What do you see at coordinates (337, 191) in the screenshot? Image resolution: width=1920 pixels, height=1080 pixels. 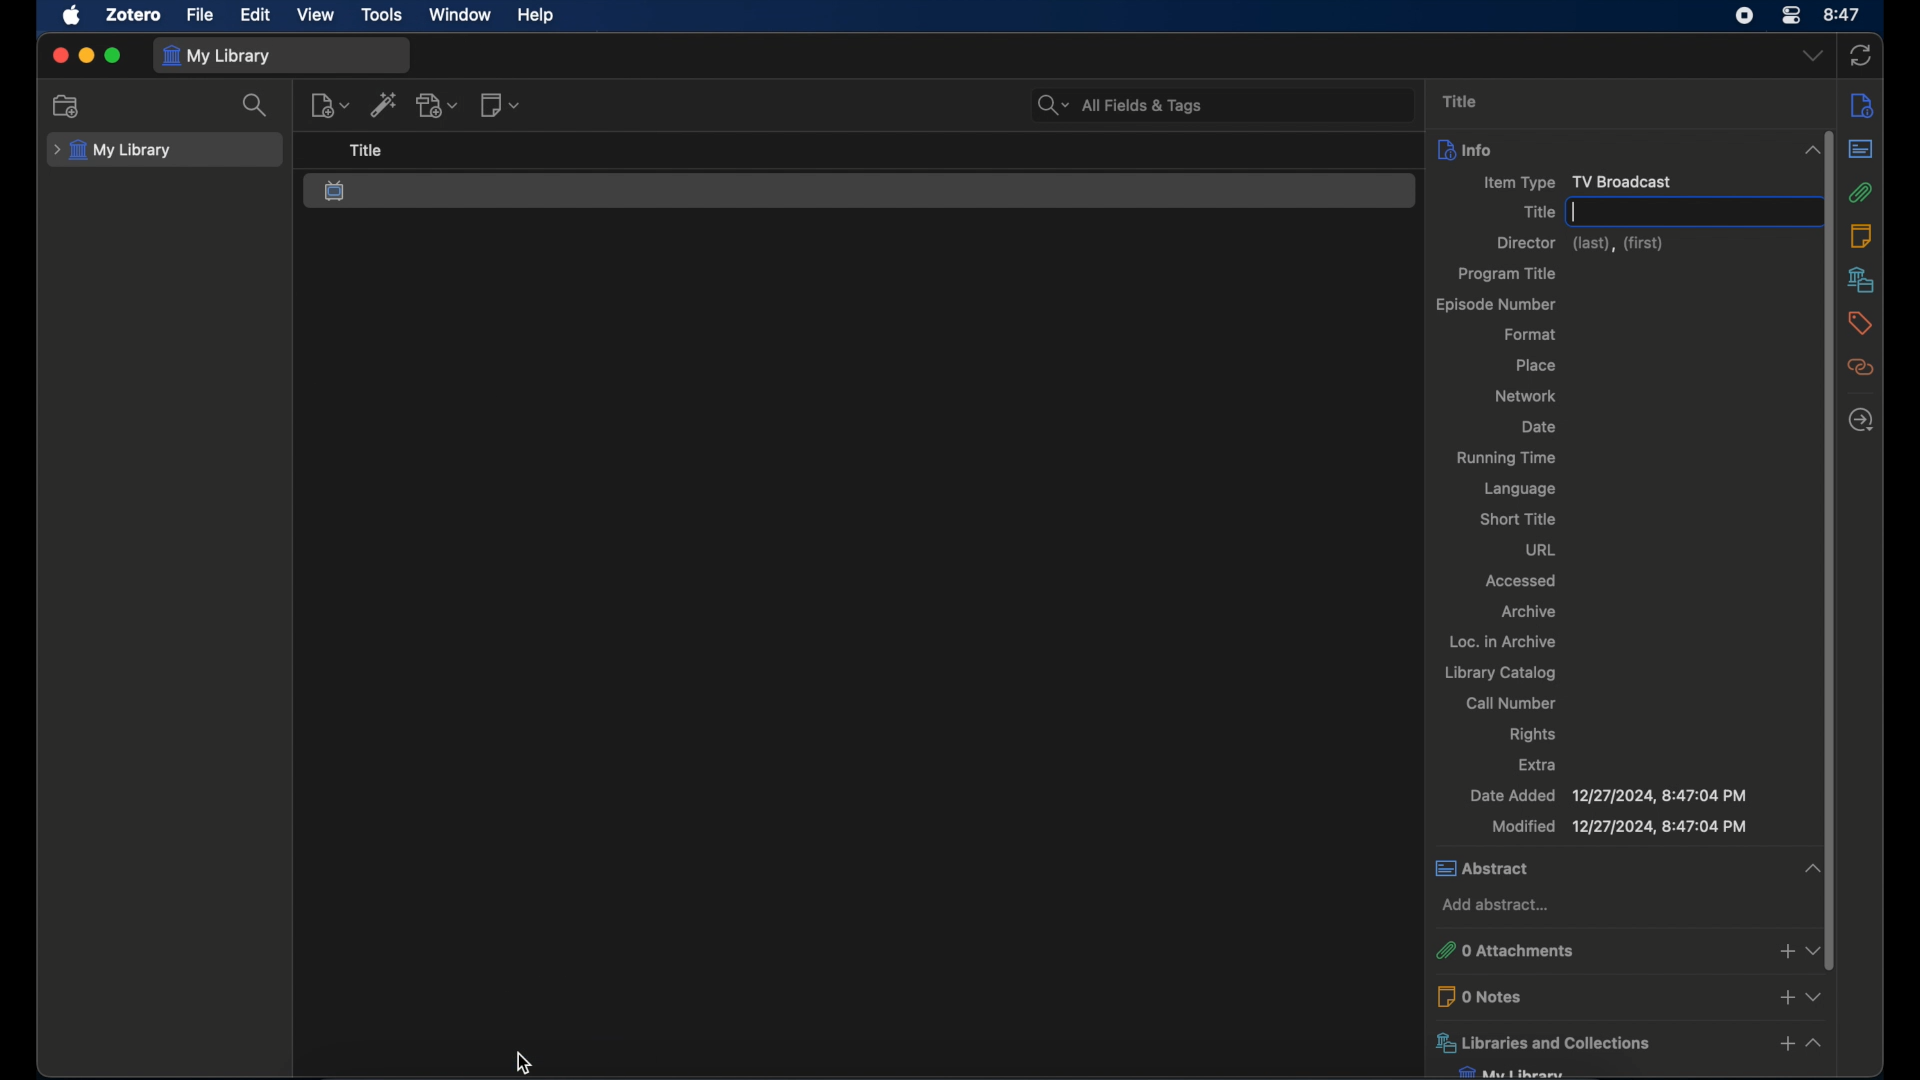 I see `tv broadcast` at bounding box center [337, 191].